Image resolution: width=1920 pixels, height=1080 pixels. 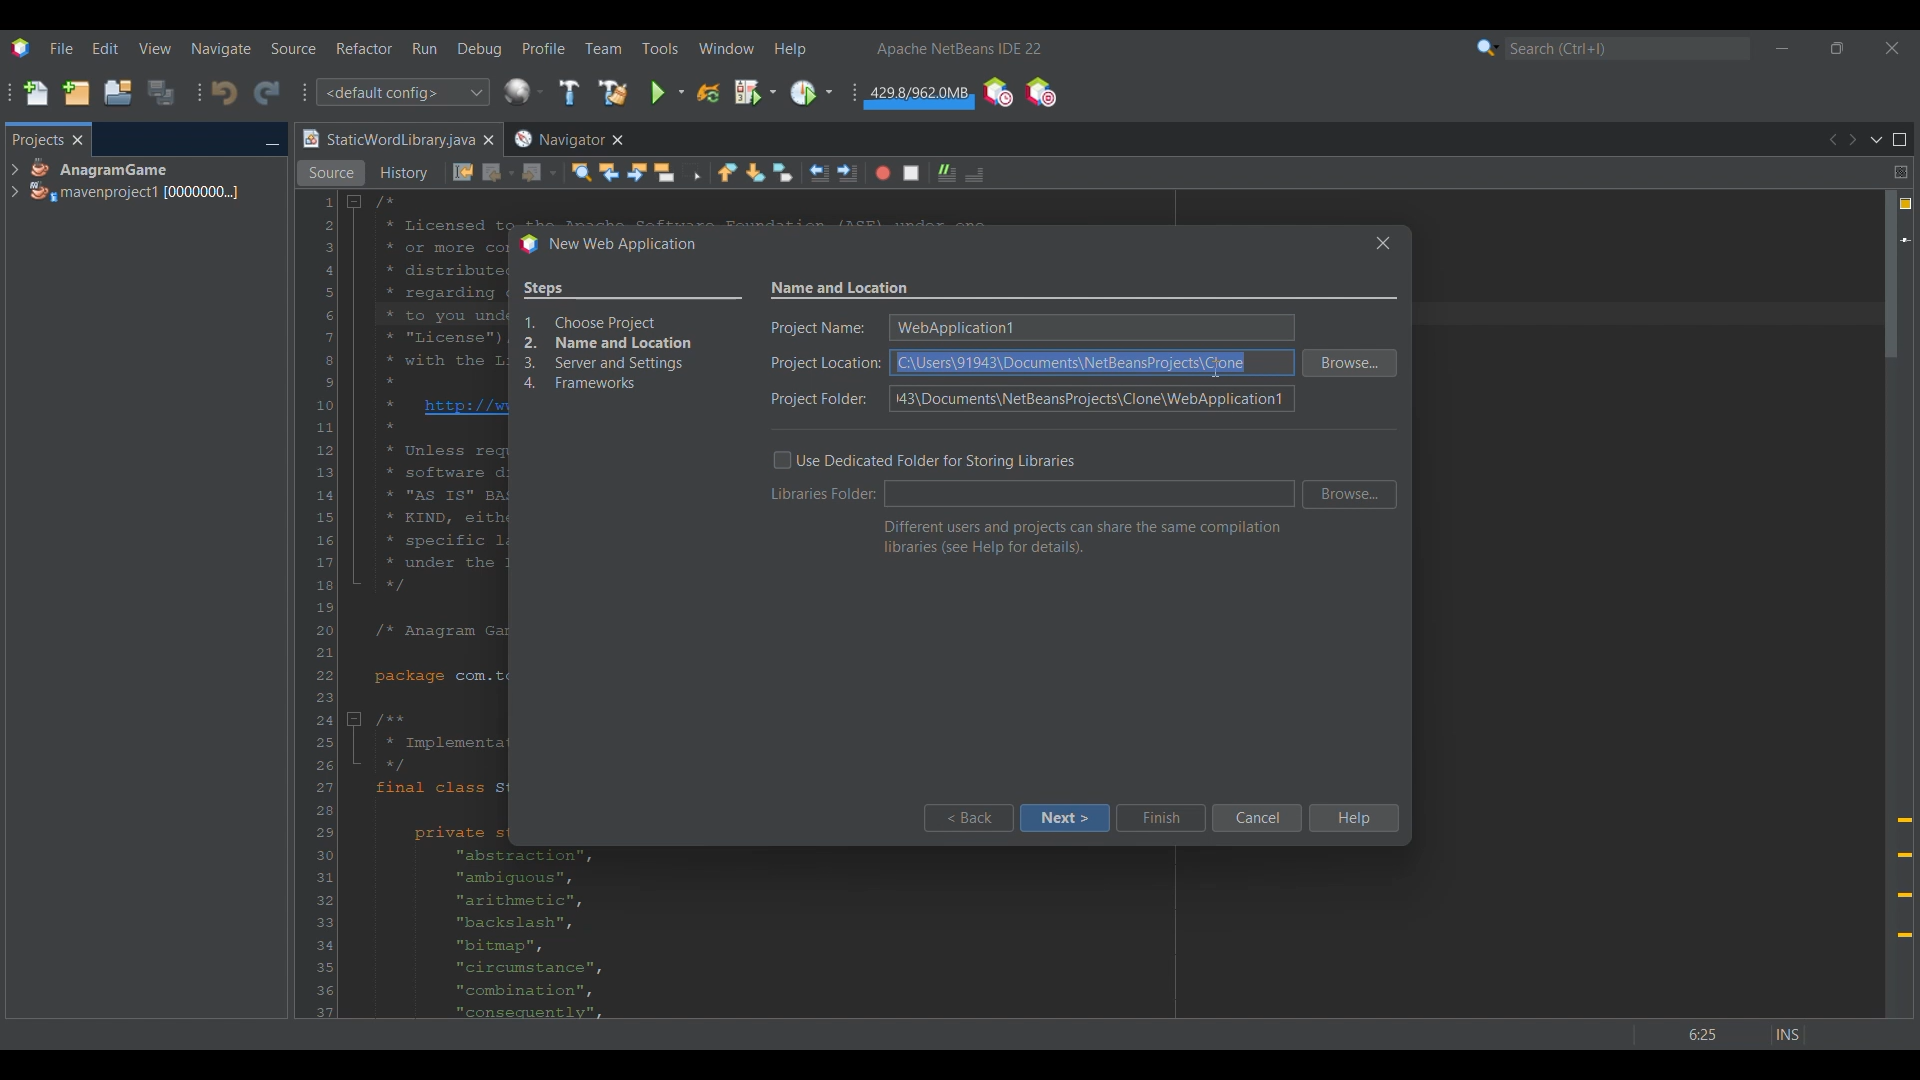 I want to click on History view, so click(x=406, y=173).